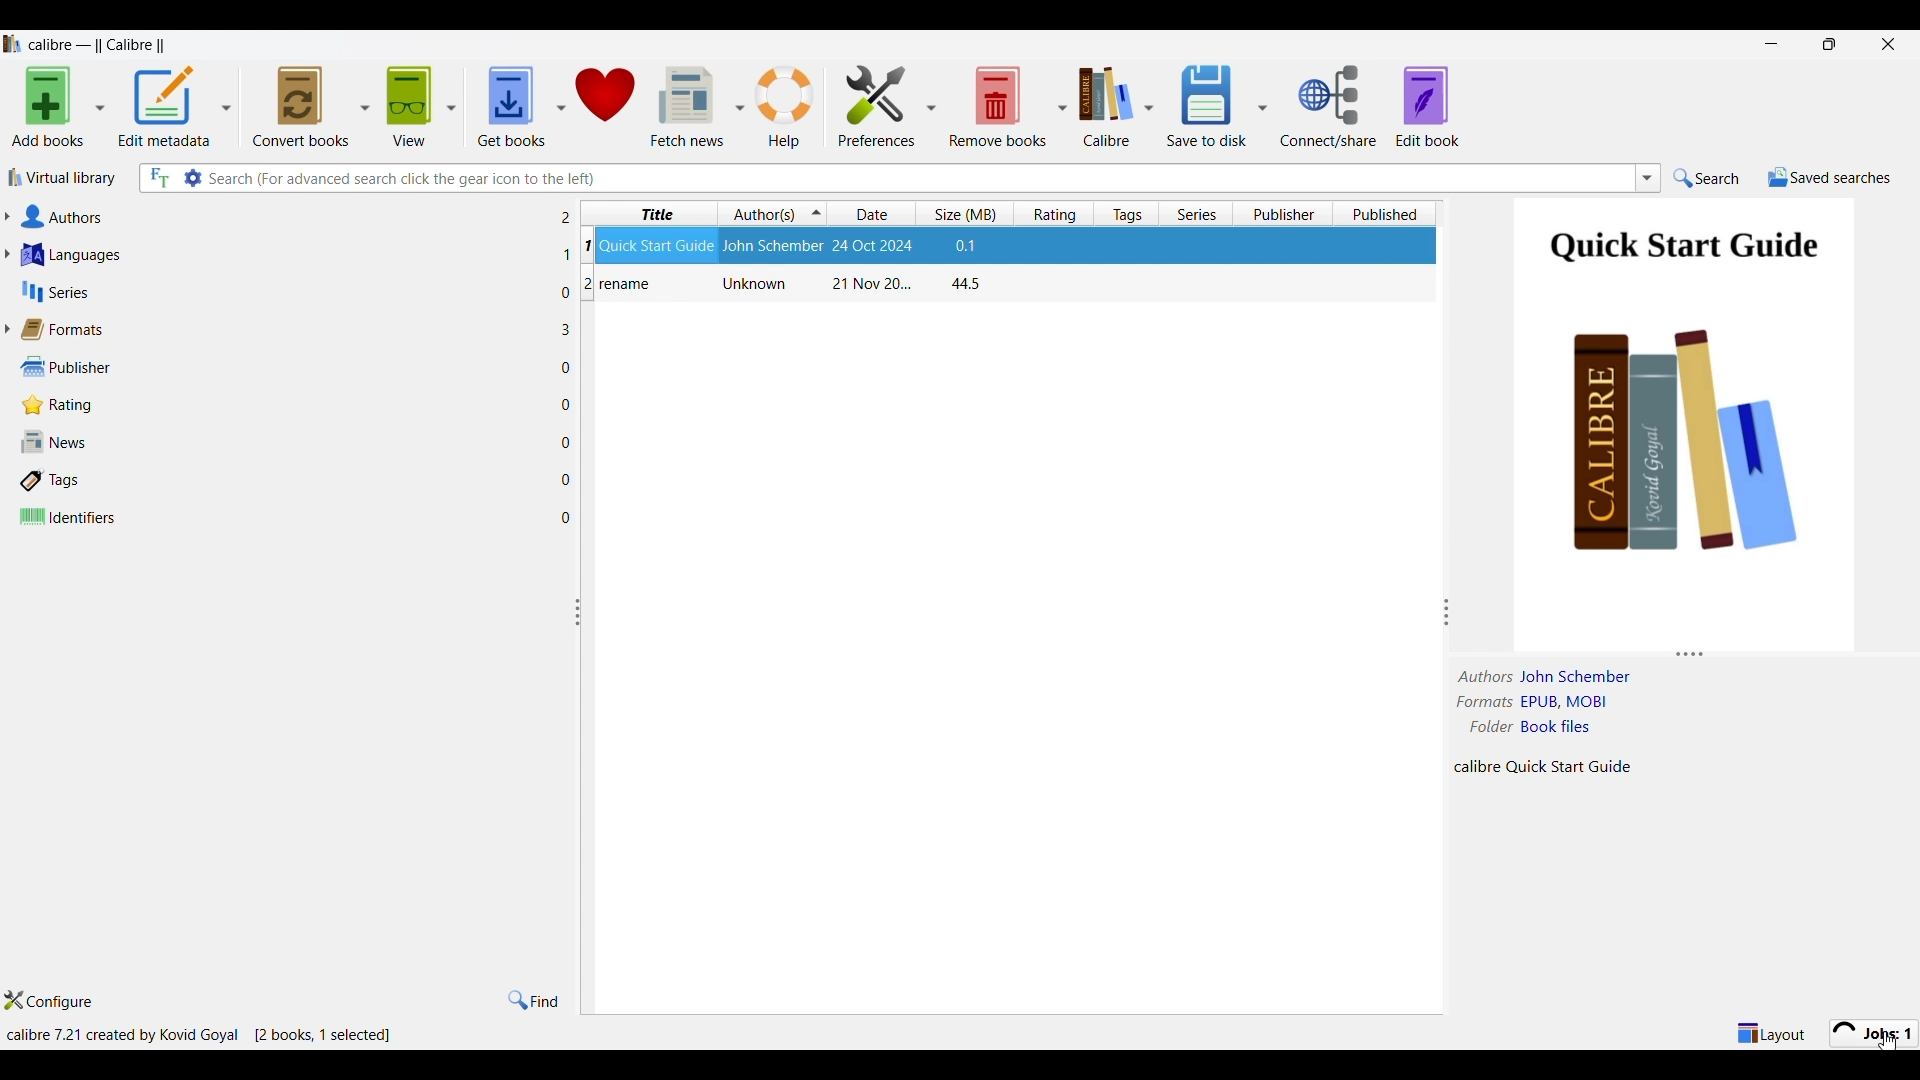  I want to click on Show/Hide parts of the main layout, so click(1769, 1033).